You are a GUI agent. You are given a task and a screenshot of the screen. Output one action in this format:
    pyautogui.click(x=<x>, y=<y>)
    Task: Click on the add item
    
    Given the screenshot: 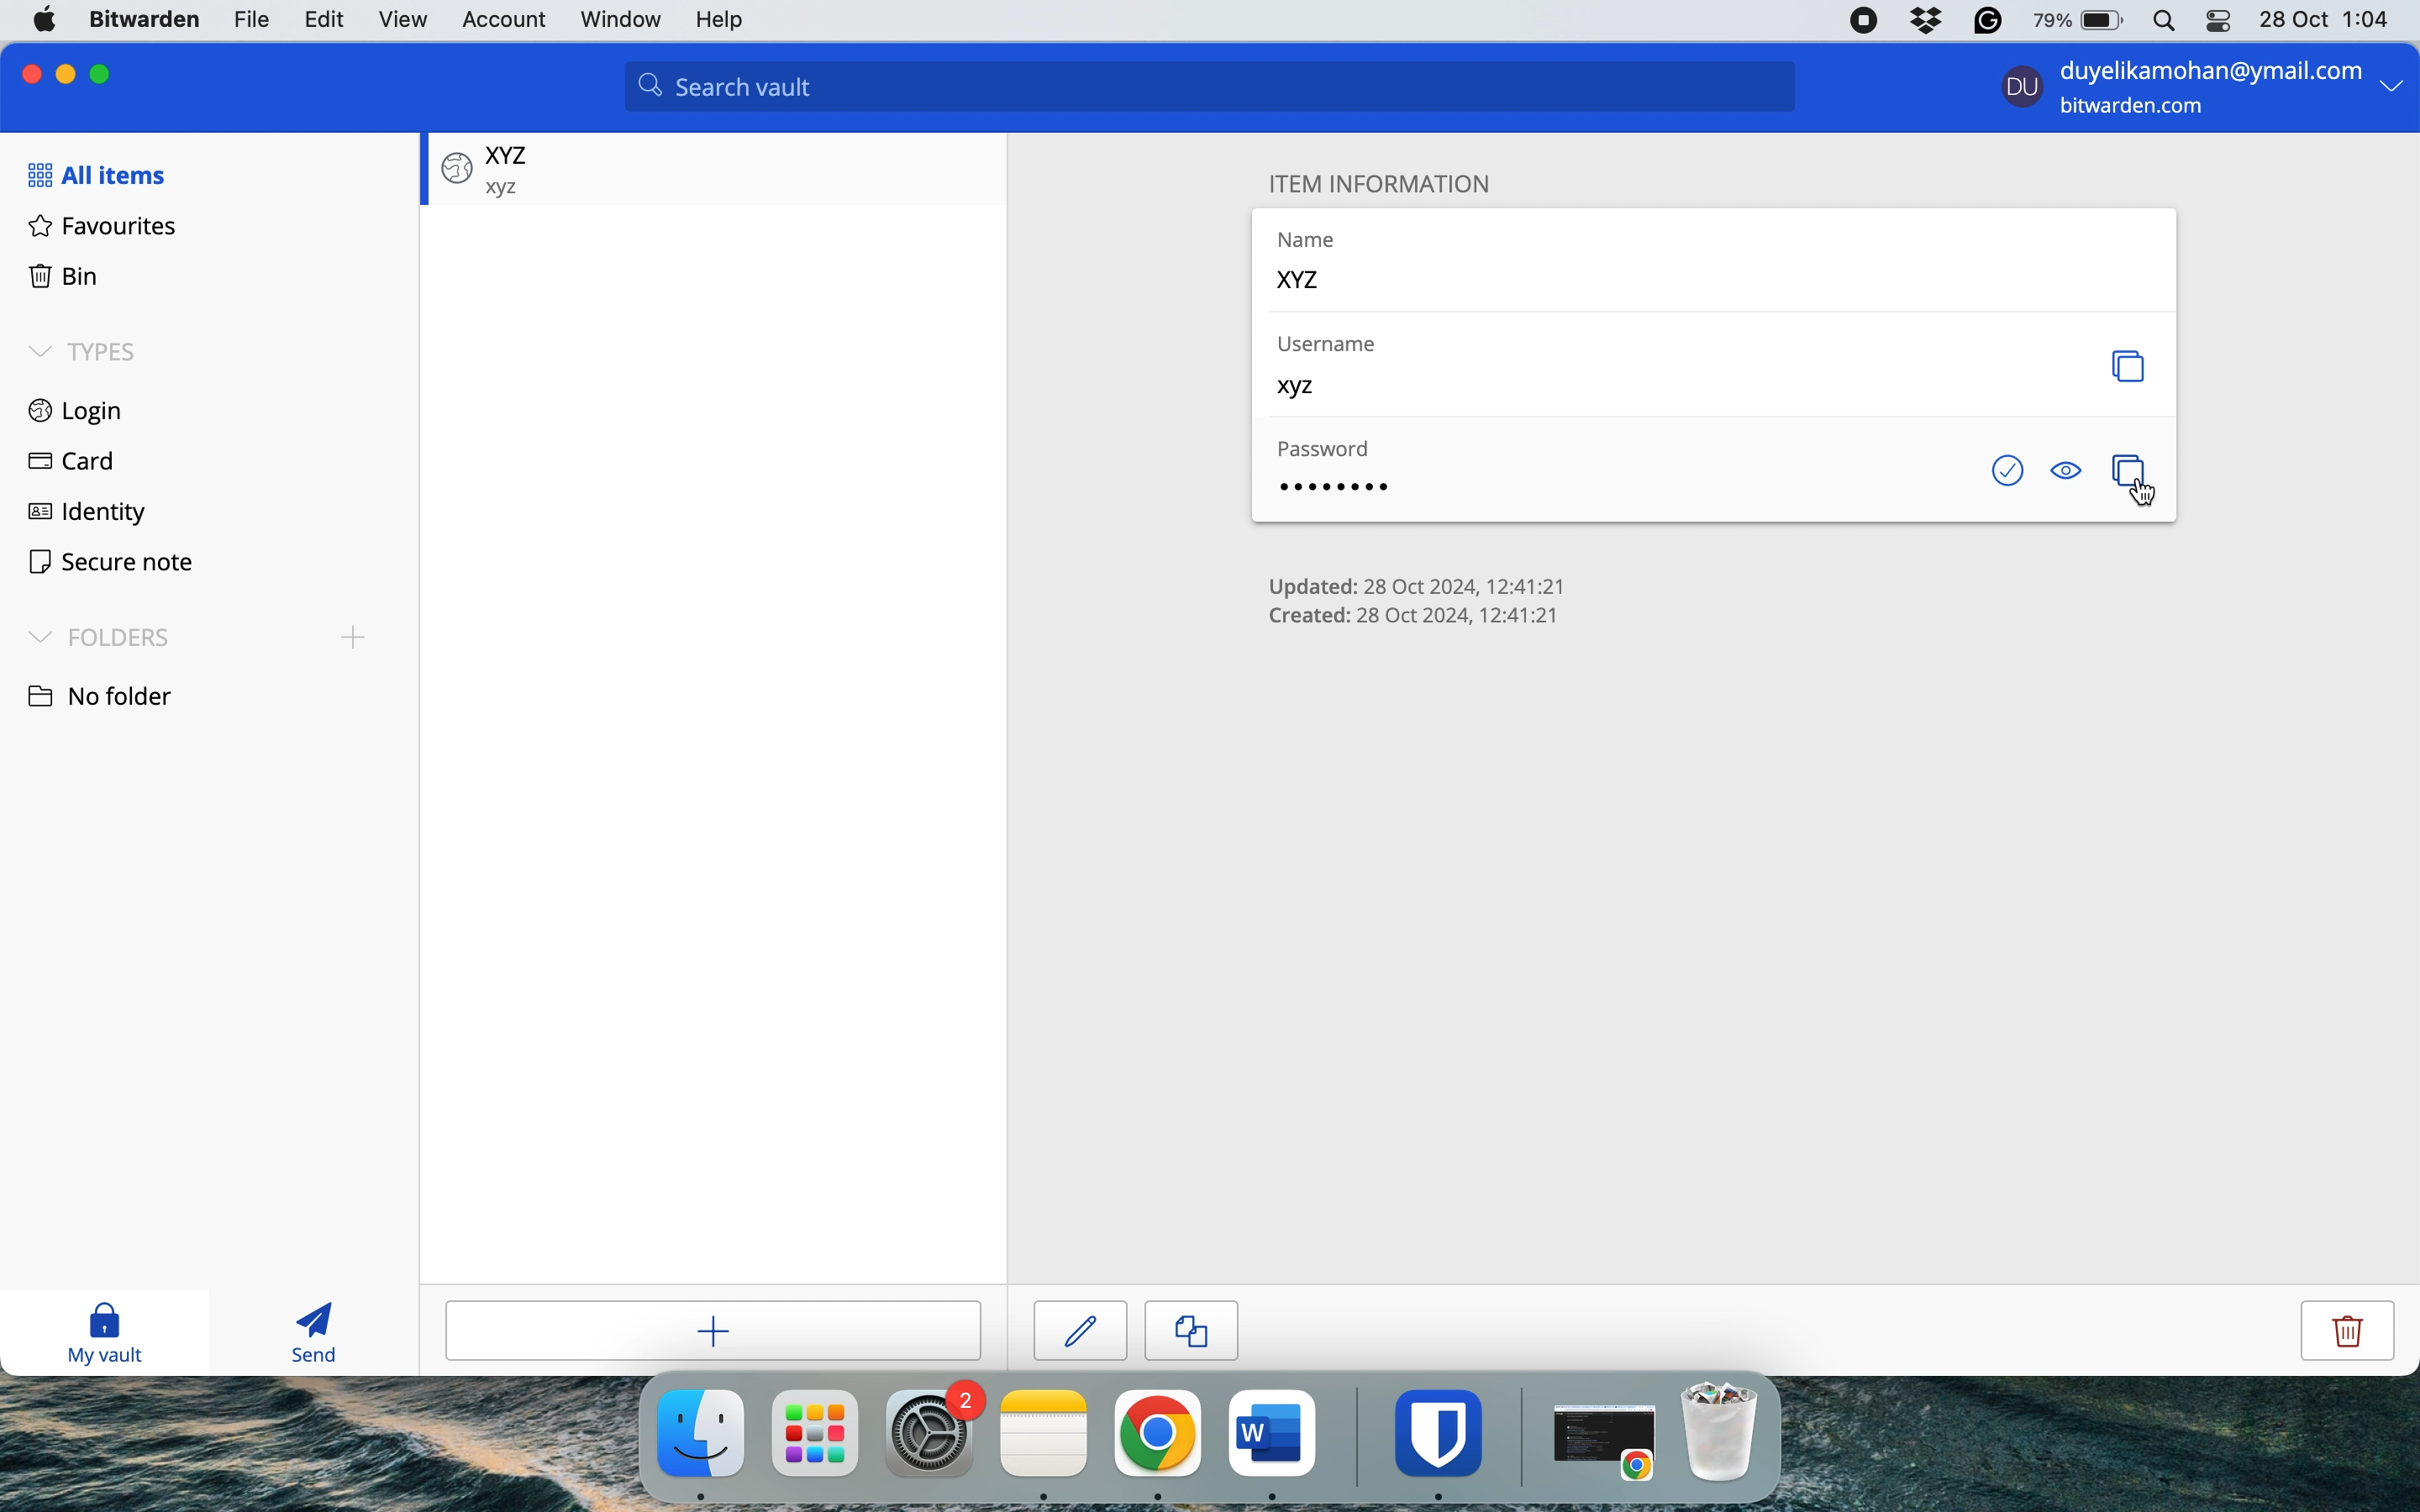 What is the action you would take?
    pyautogui.click(x=730, y=1332)
    